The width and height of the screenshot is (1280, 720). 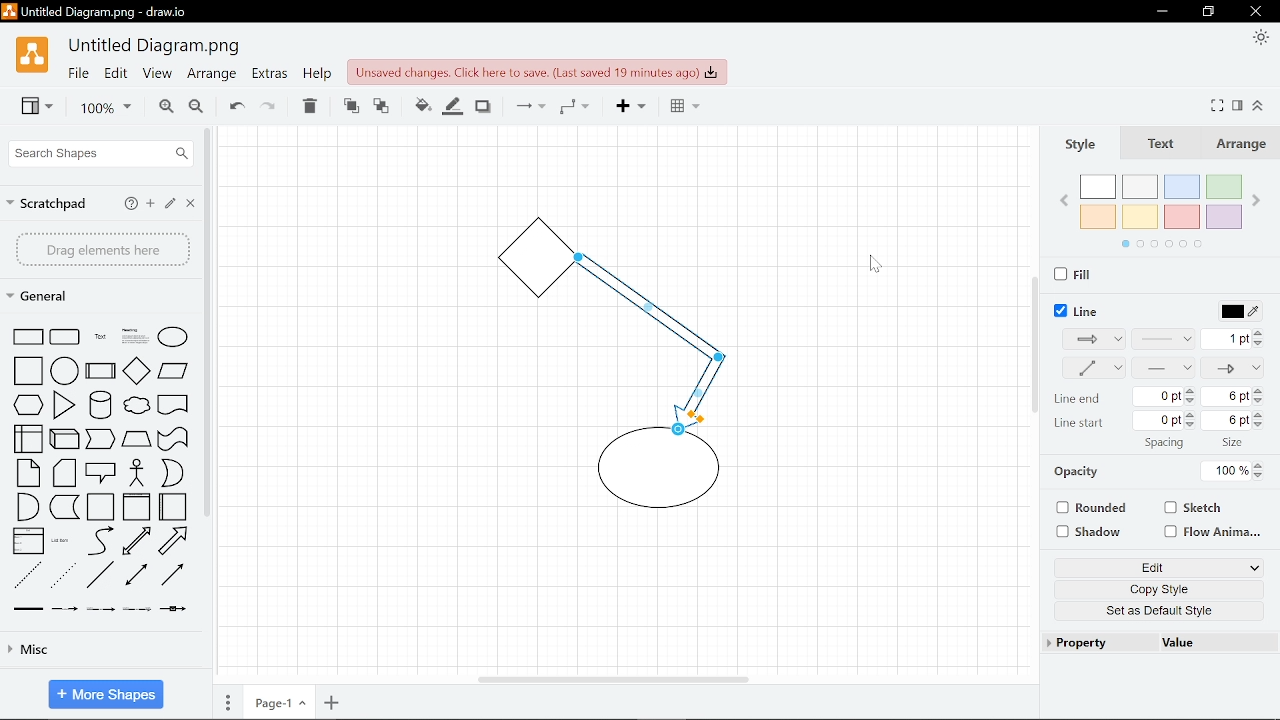 I want to click on Drag elements here, so click(x=102, y=249).